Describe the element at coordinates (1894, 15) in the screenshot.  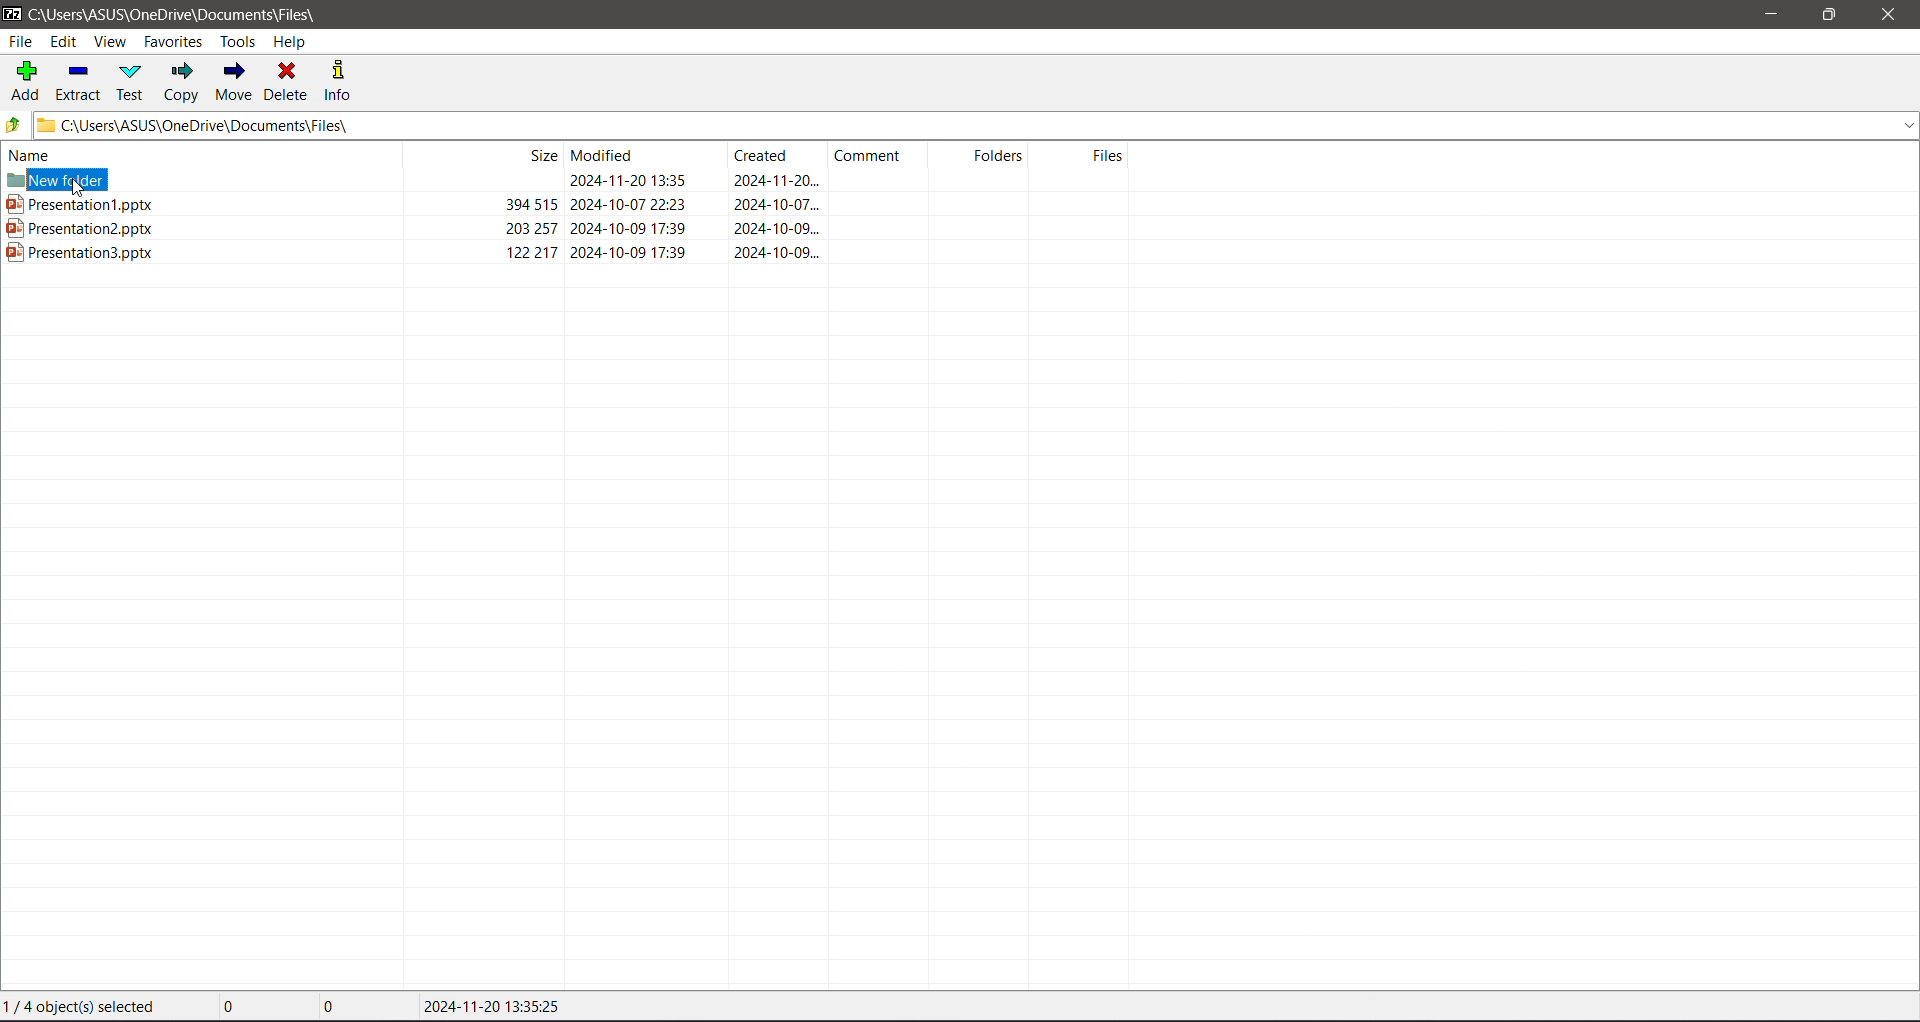
I see `Close` at that location.